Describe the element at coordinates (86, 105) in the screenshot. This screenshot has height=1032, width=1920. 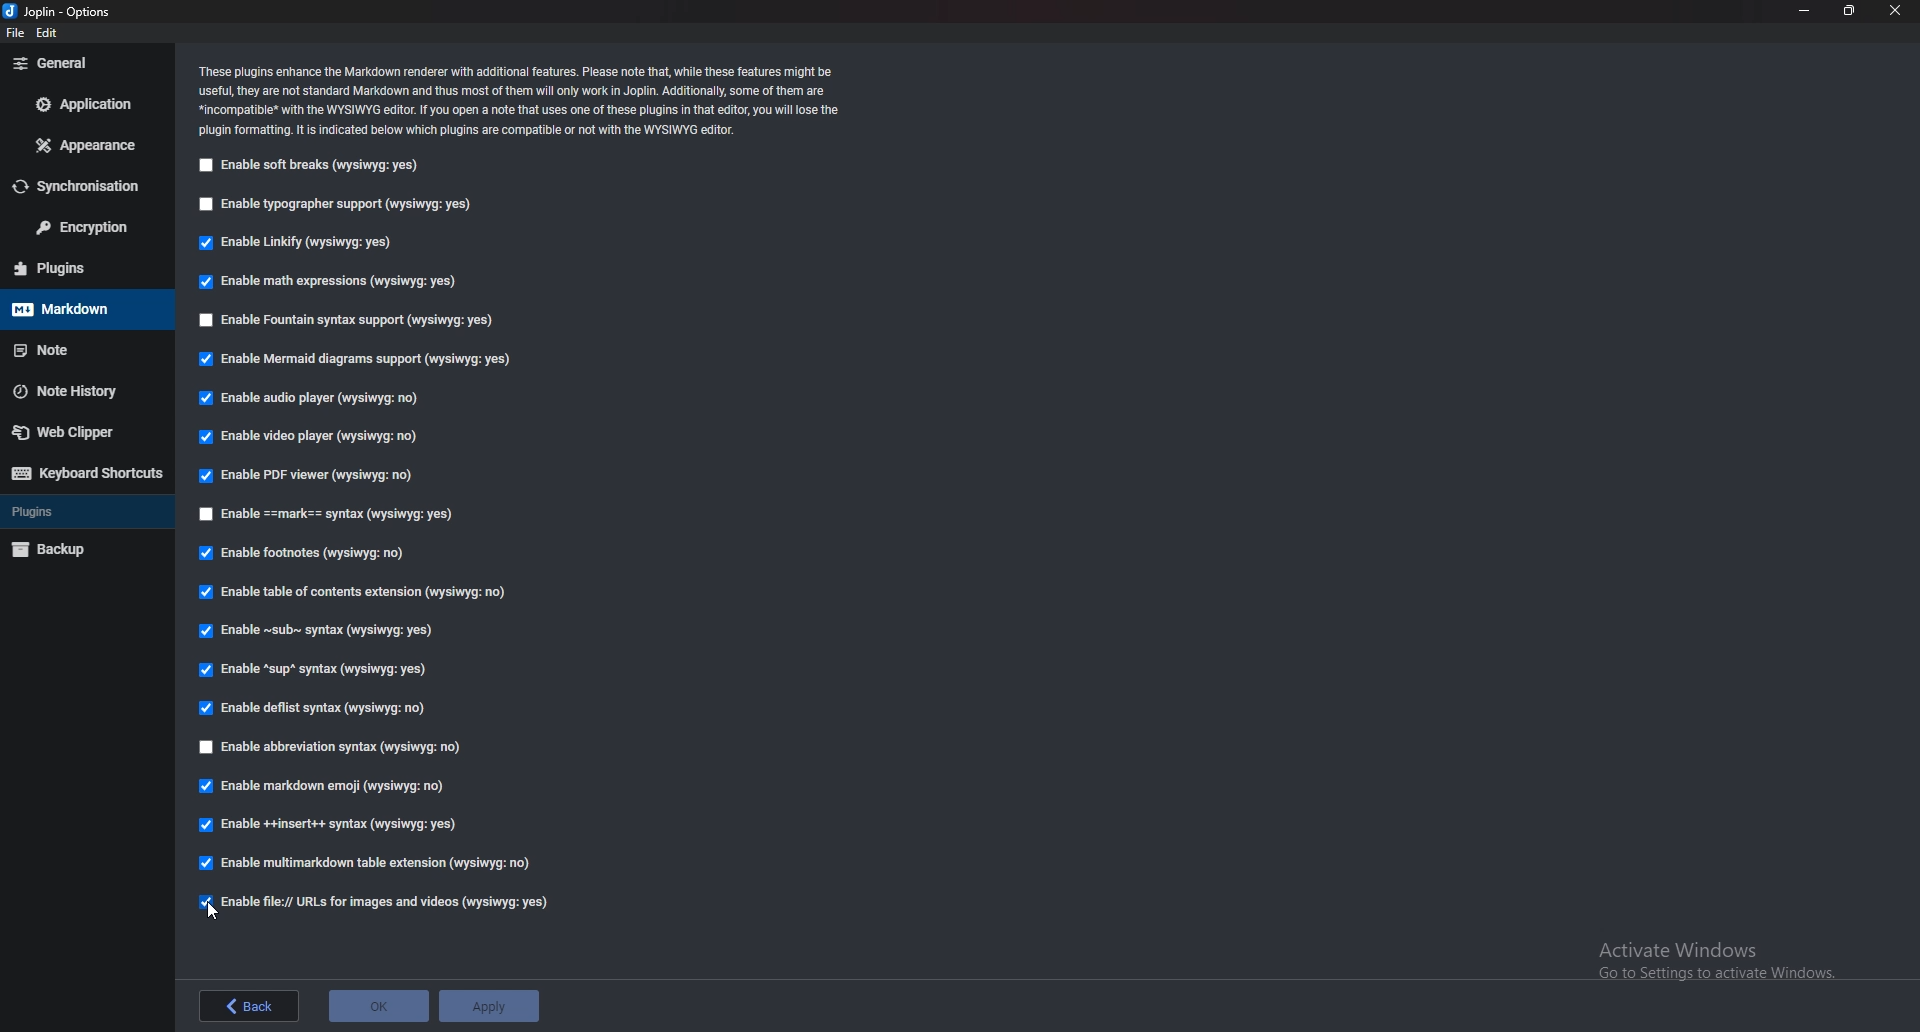
I see `Application` at that location.